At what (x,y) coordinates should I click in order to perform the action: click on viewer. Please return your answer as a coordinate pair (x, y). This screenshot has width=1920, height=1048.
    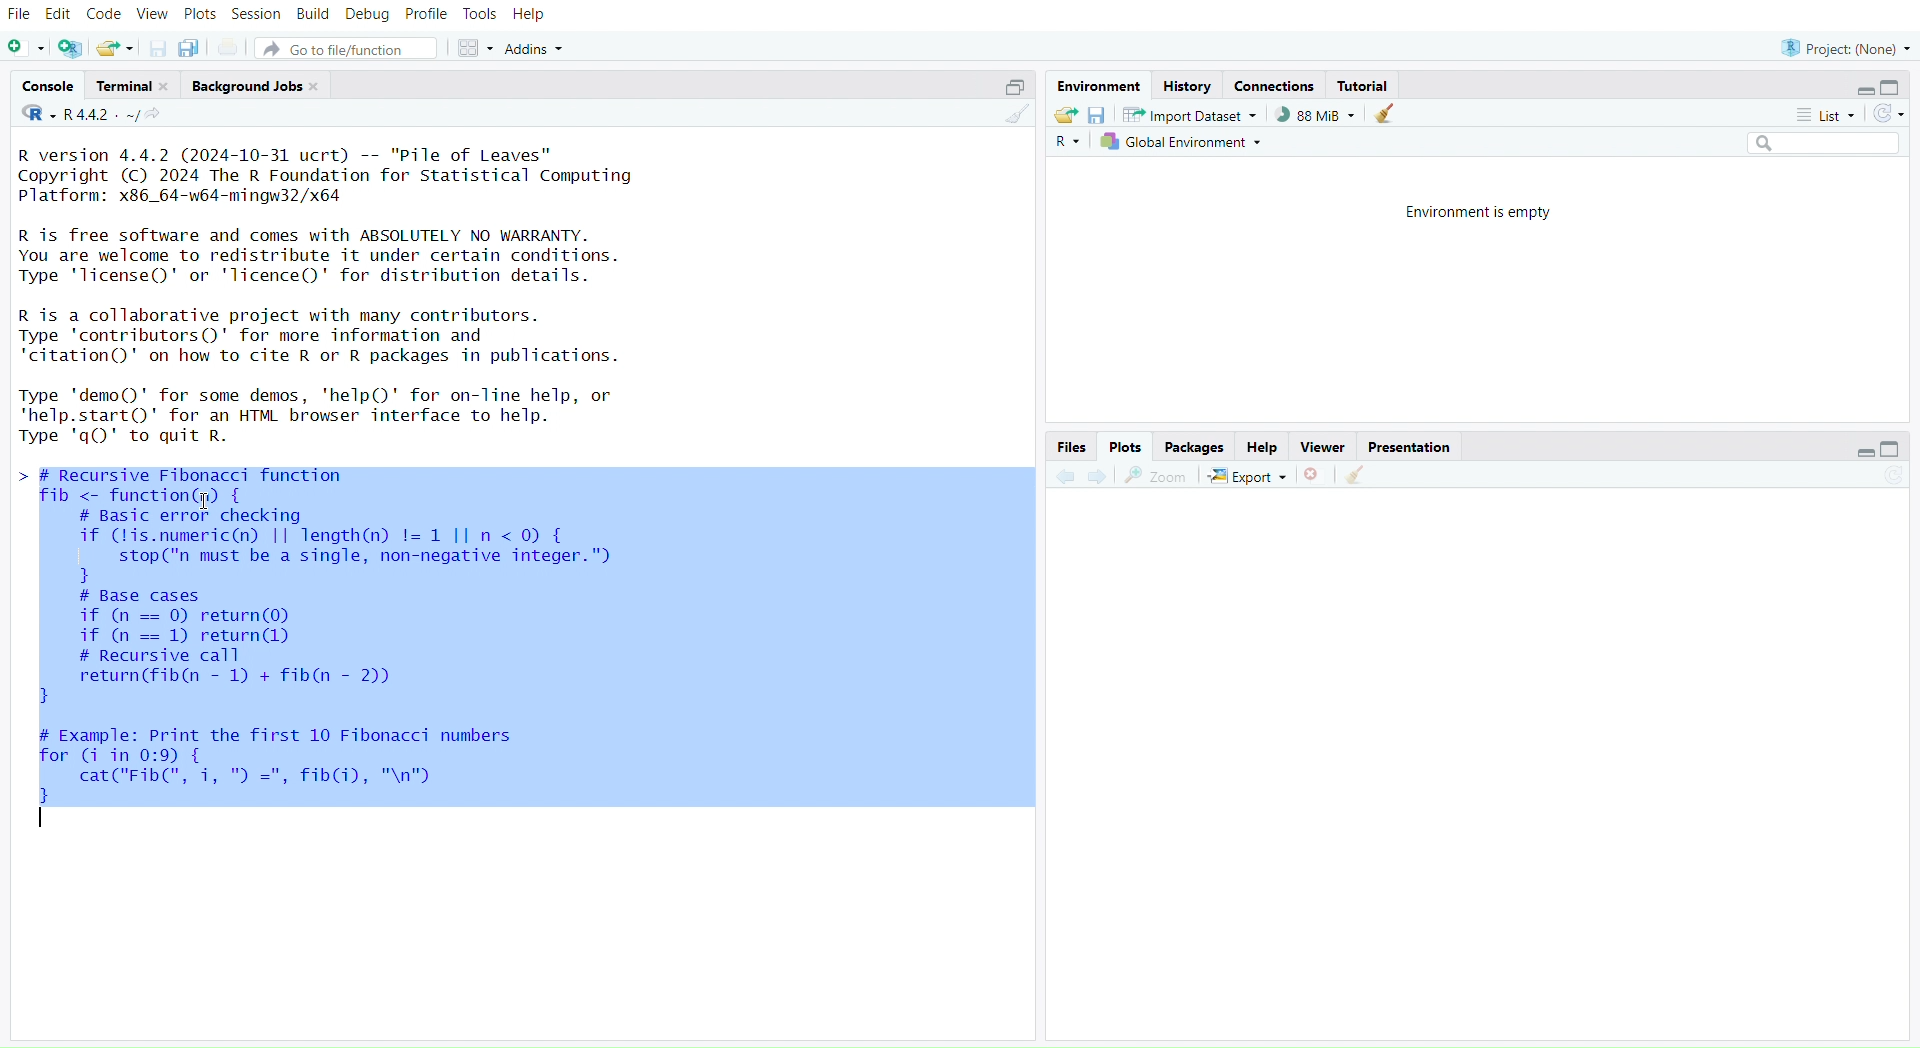
    Looking at the image, I should click on (1324, 448).